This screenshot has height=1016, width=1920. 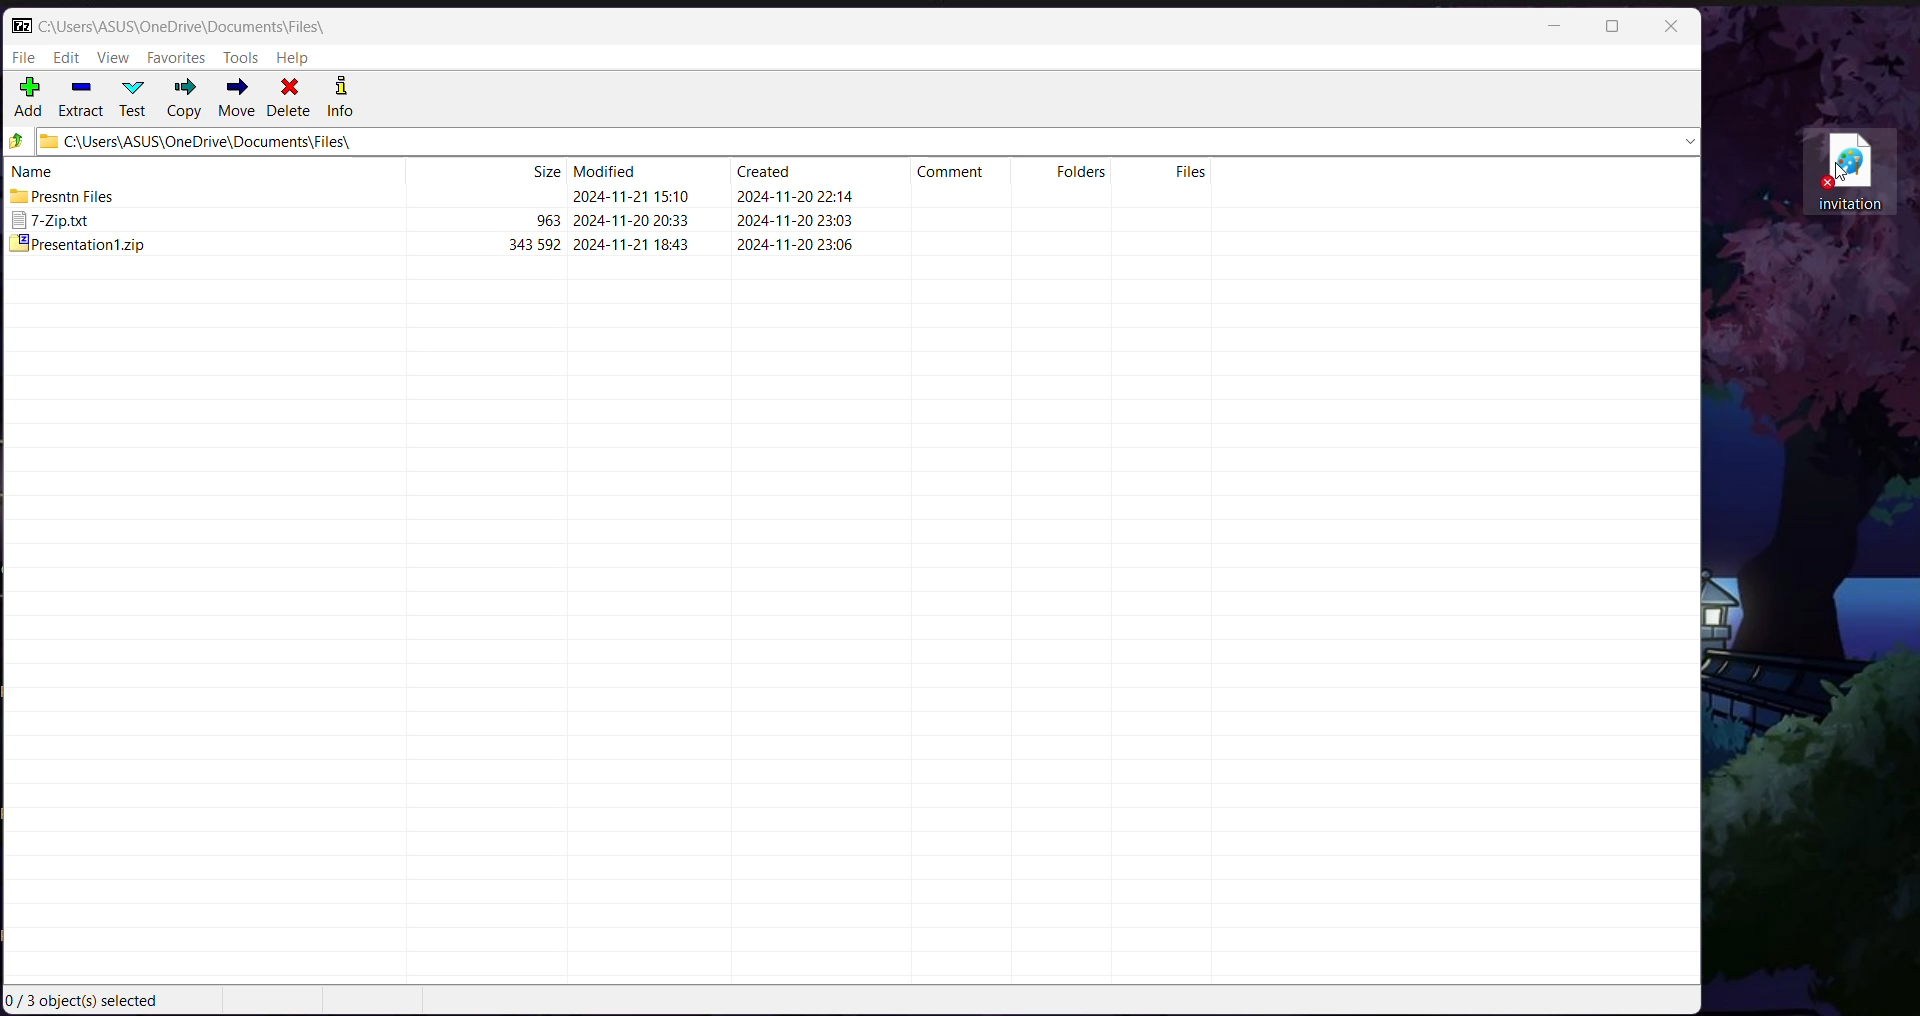 What do you see at coordinates (68, 57) in the screenshot?
I see `Edit` at bounding box center [68, 57].